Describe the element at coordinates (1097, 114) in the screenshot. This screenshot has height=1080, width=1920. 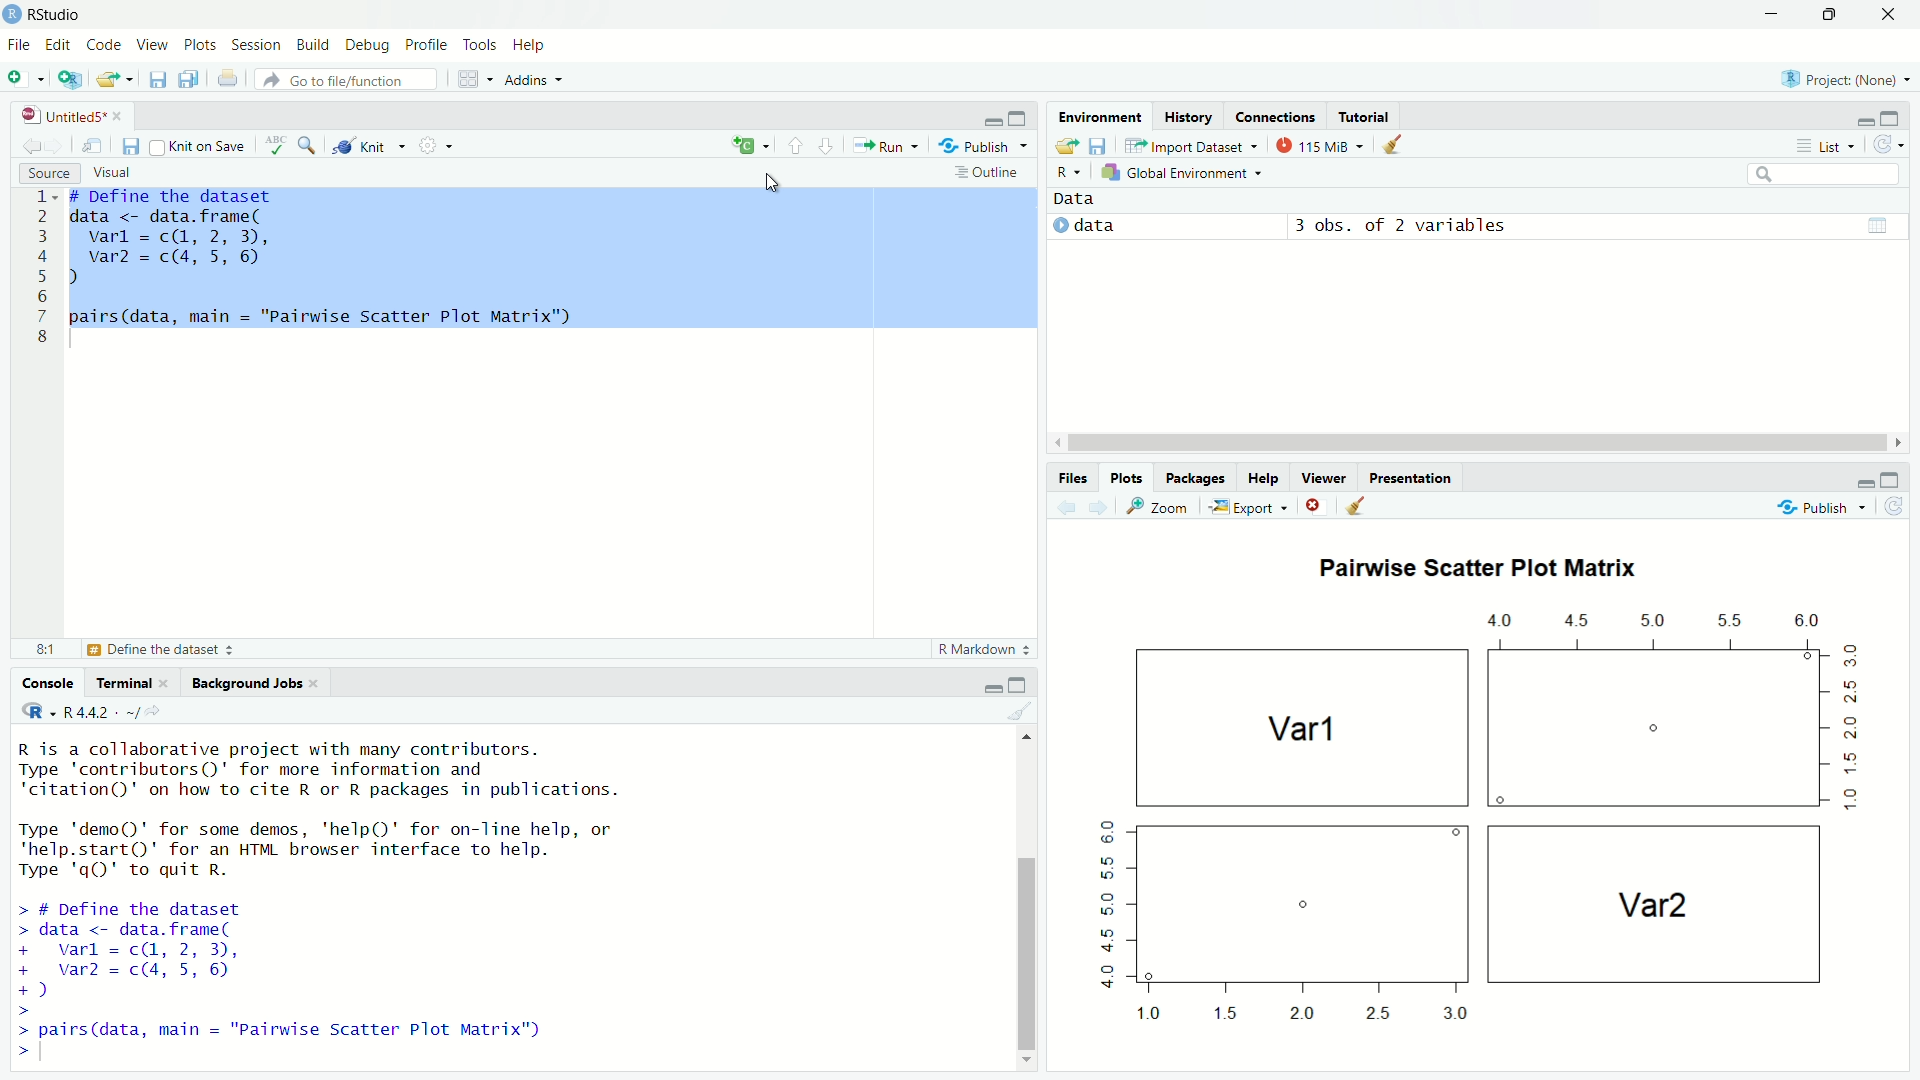
I see `Environment` at that location.